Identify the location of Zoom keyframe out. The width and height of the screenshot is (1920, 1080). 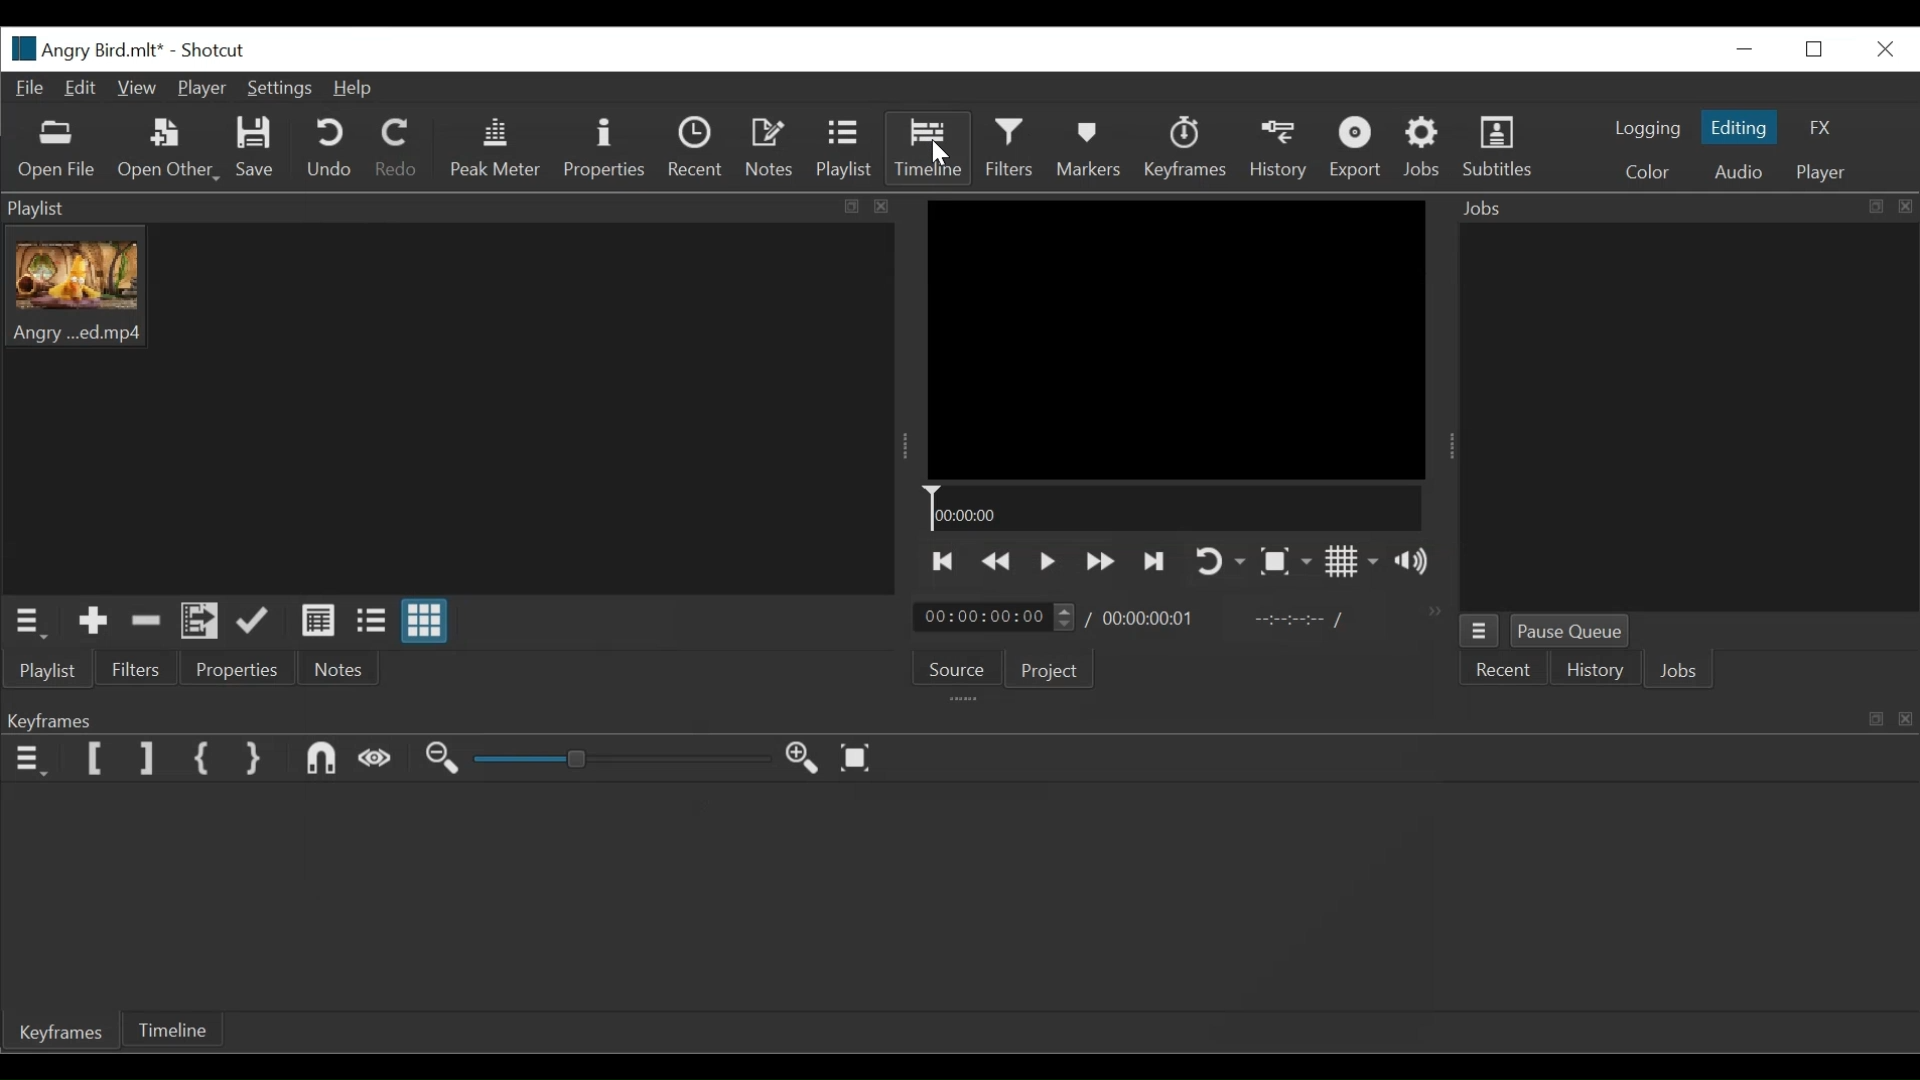
(440, 762).